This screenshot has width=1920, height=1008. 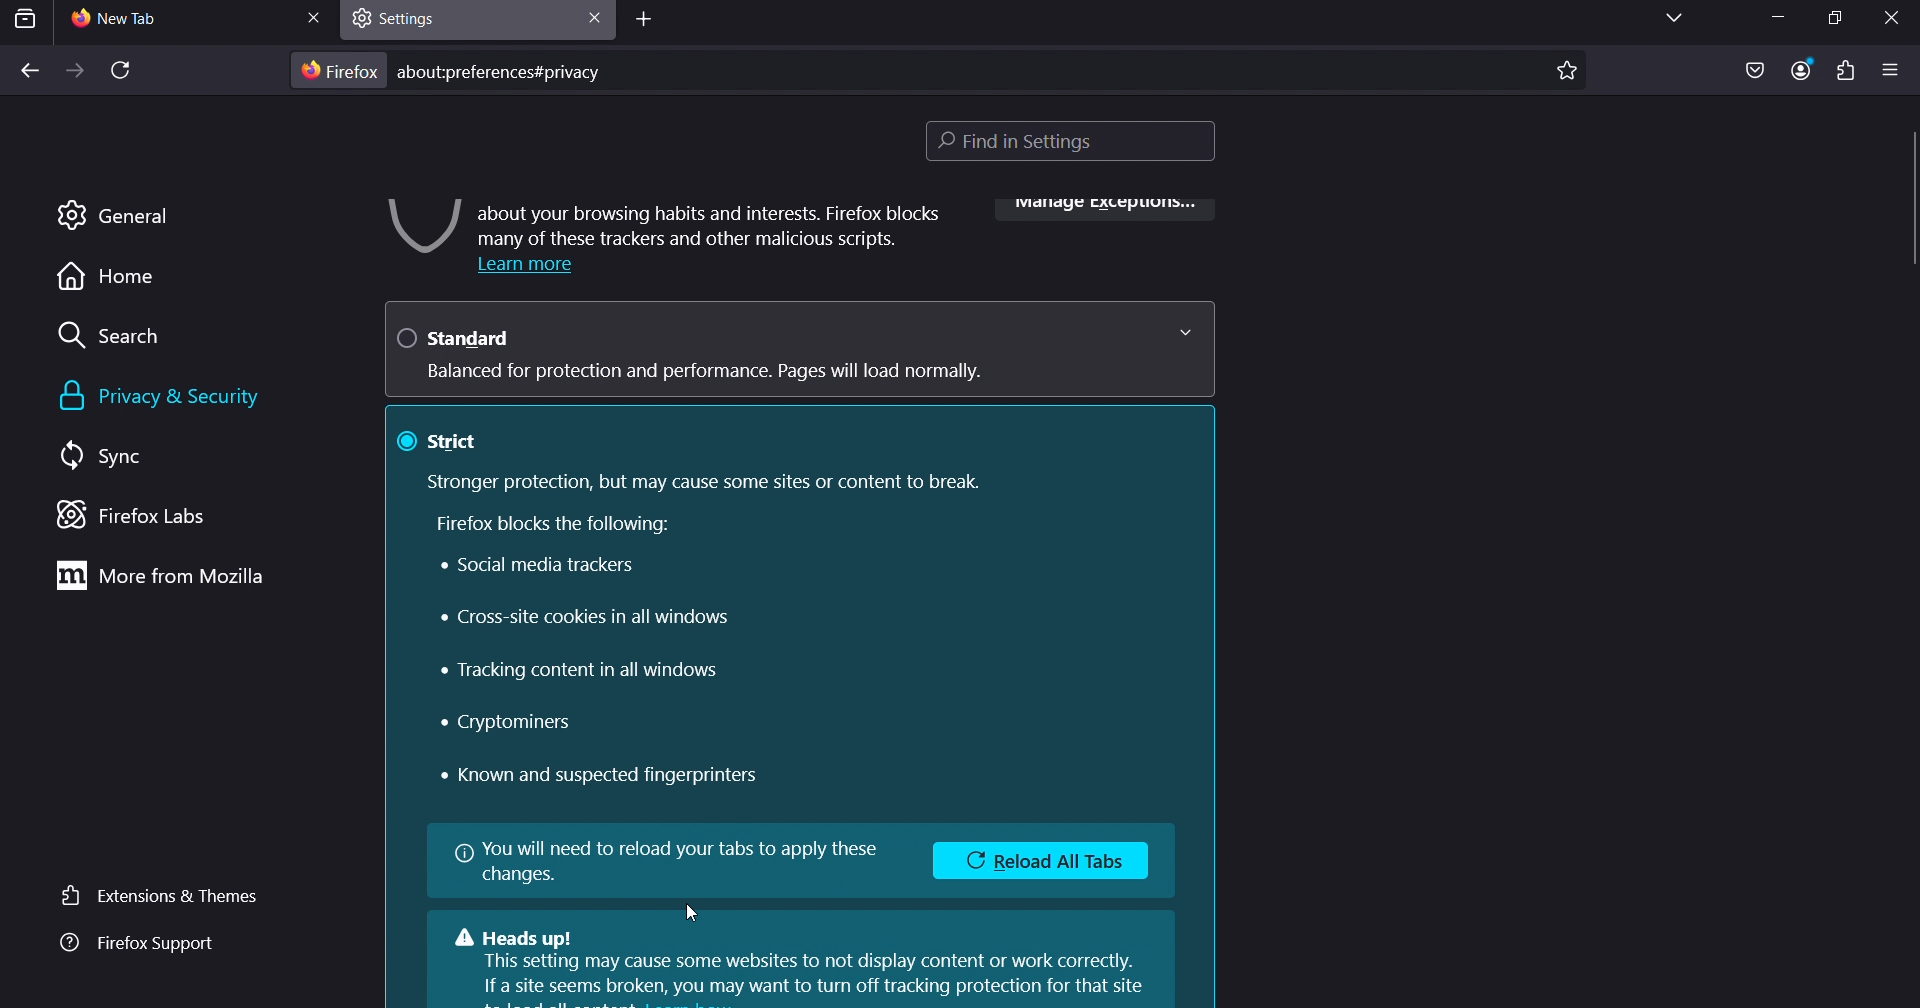 What do you see at coordinates (1895, 17) in the screenshot?
I see `close` at bounding box center [1895, 17].